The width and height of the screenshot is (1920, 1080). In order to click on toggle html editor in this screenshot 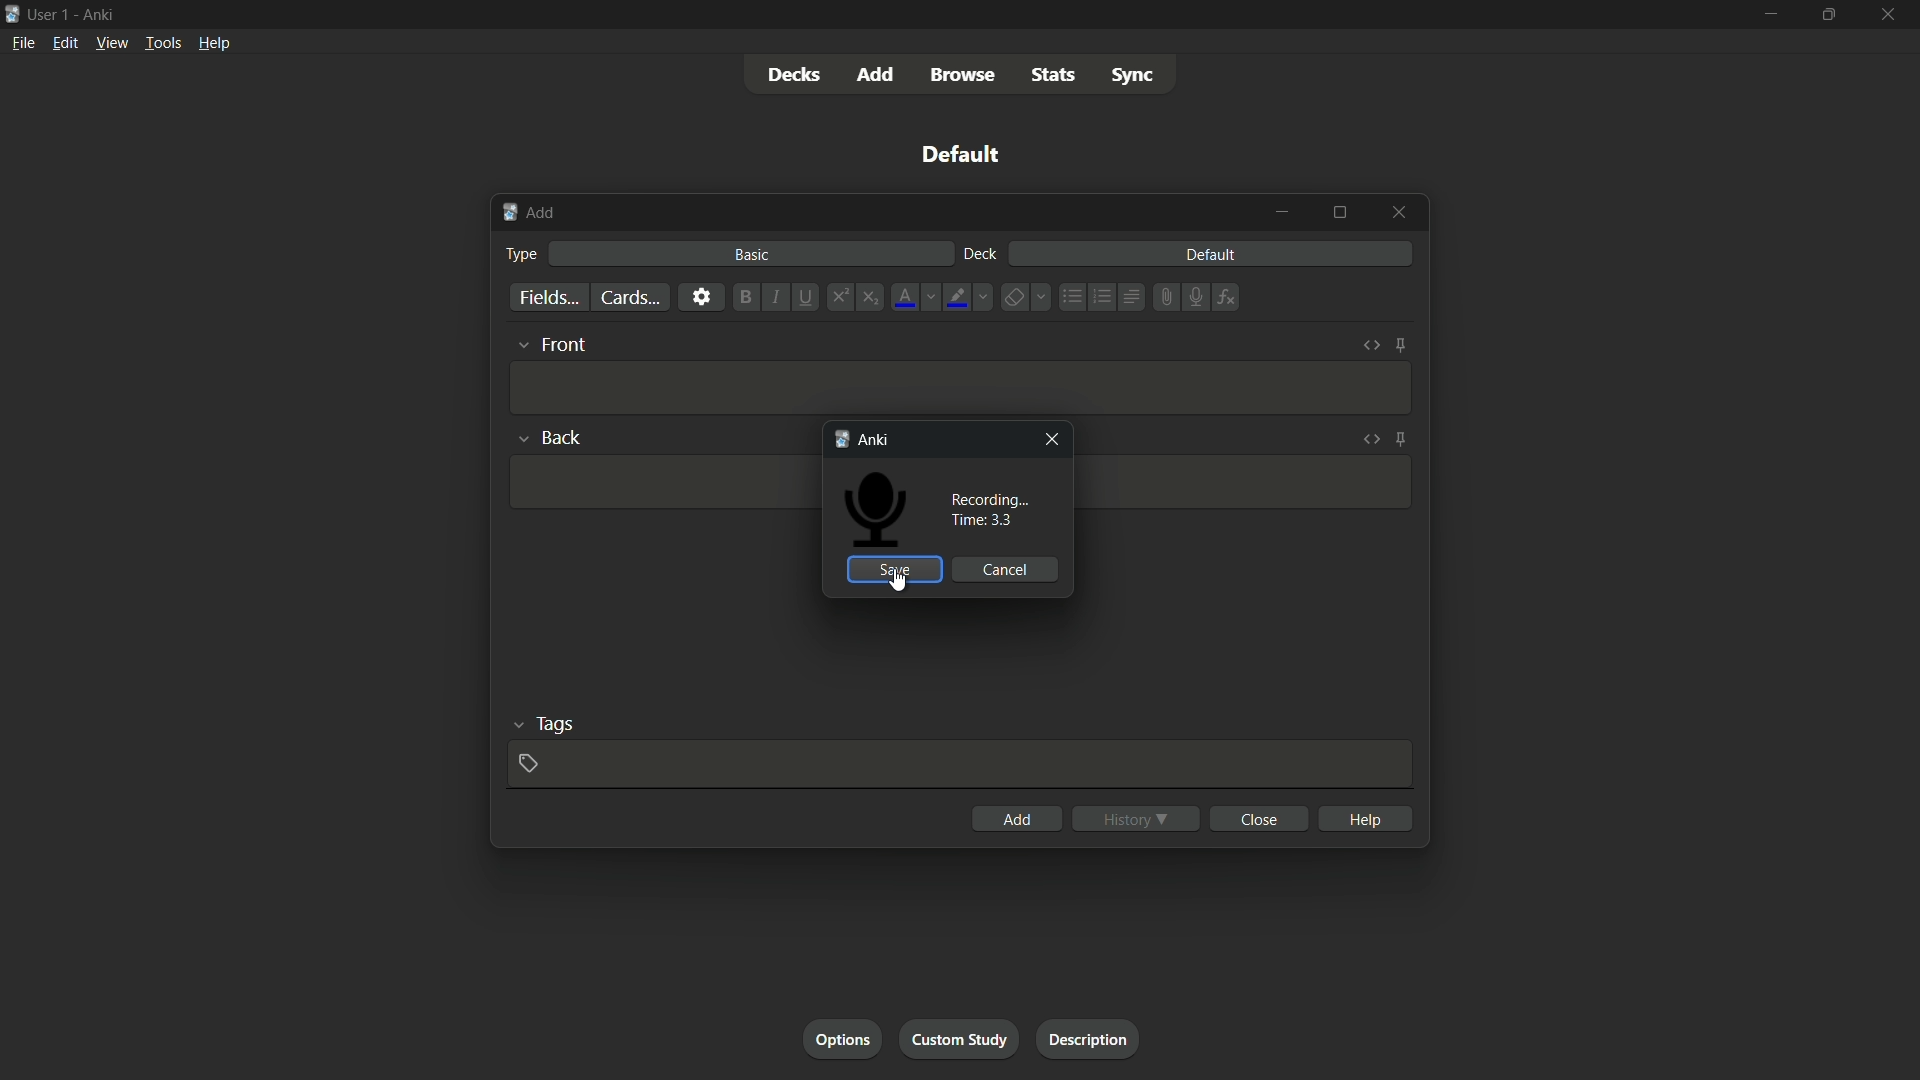, I will do `click(1371, 440)`.